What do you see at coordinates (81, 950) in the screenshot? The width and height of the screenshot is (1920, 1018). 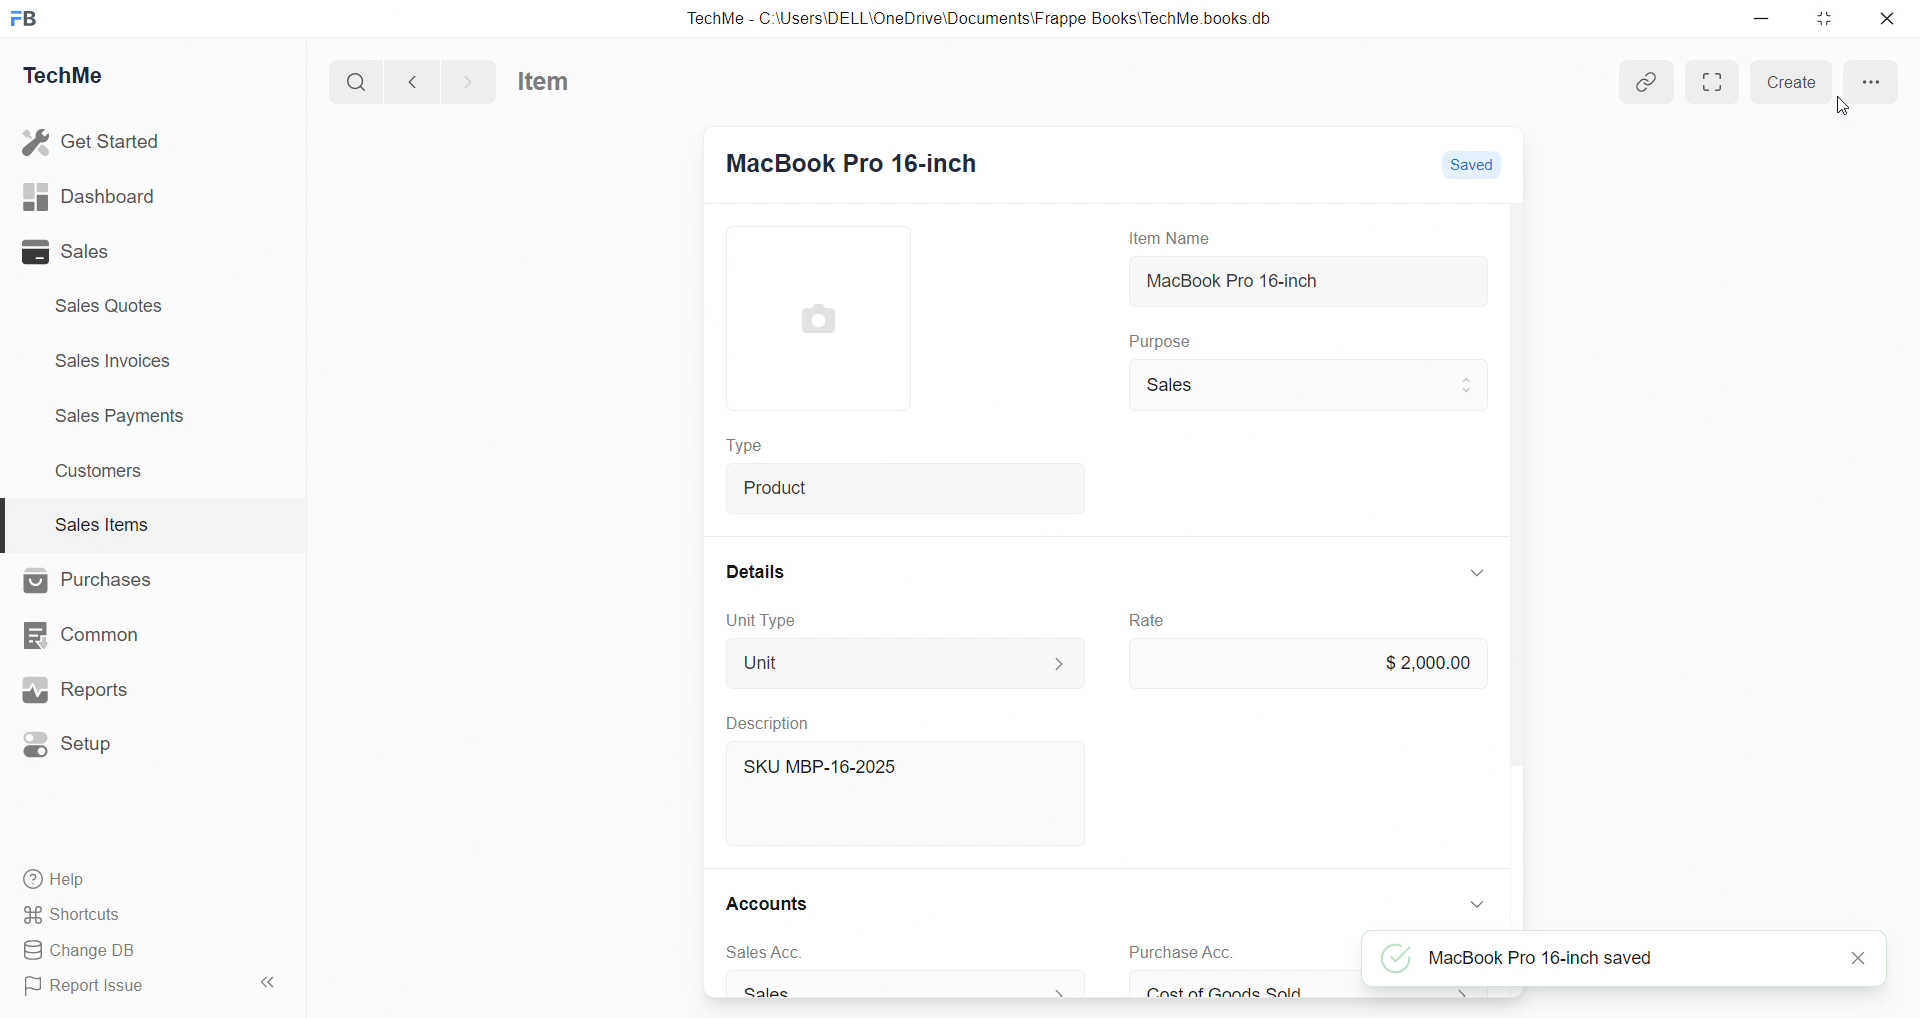 I see `Change DB` at bounding box center [81, 950].